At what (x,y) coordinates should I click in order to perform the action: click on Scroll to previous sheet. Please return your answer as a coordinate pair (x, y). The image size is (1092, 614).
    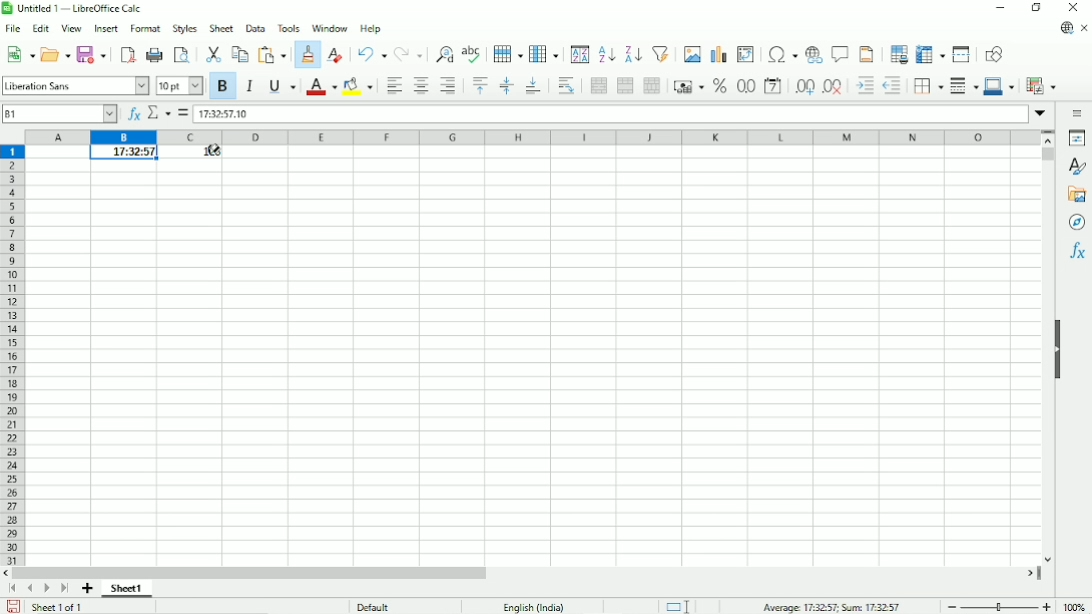
    Looking at the image, I should click on (29, 589).